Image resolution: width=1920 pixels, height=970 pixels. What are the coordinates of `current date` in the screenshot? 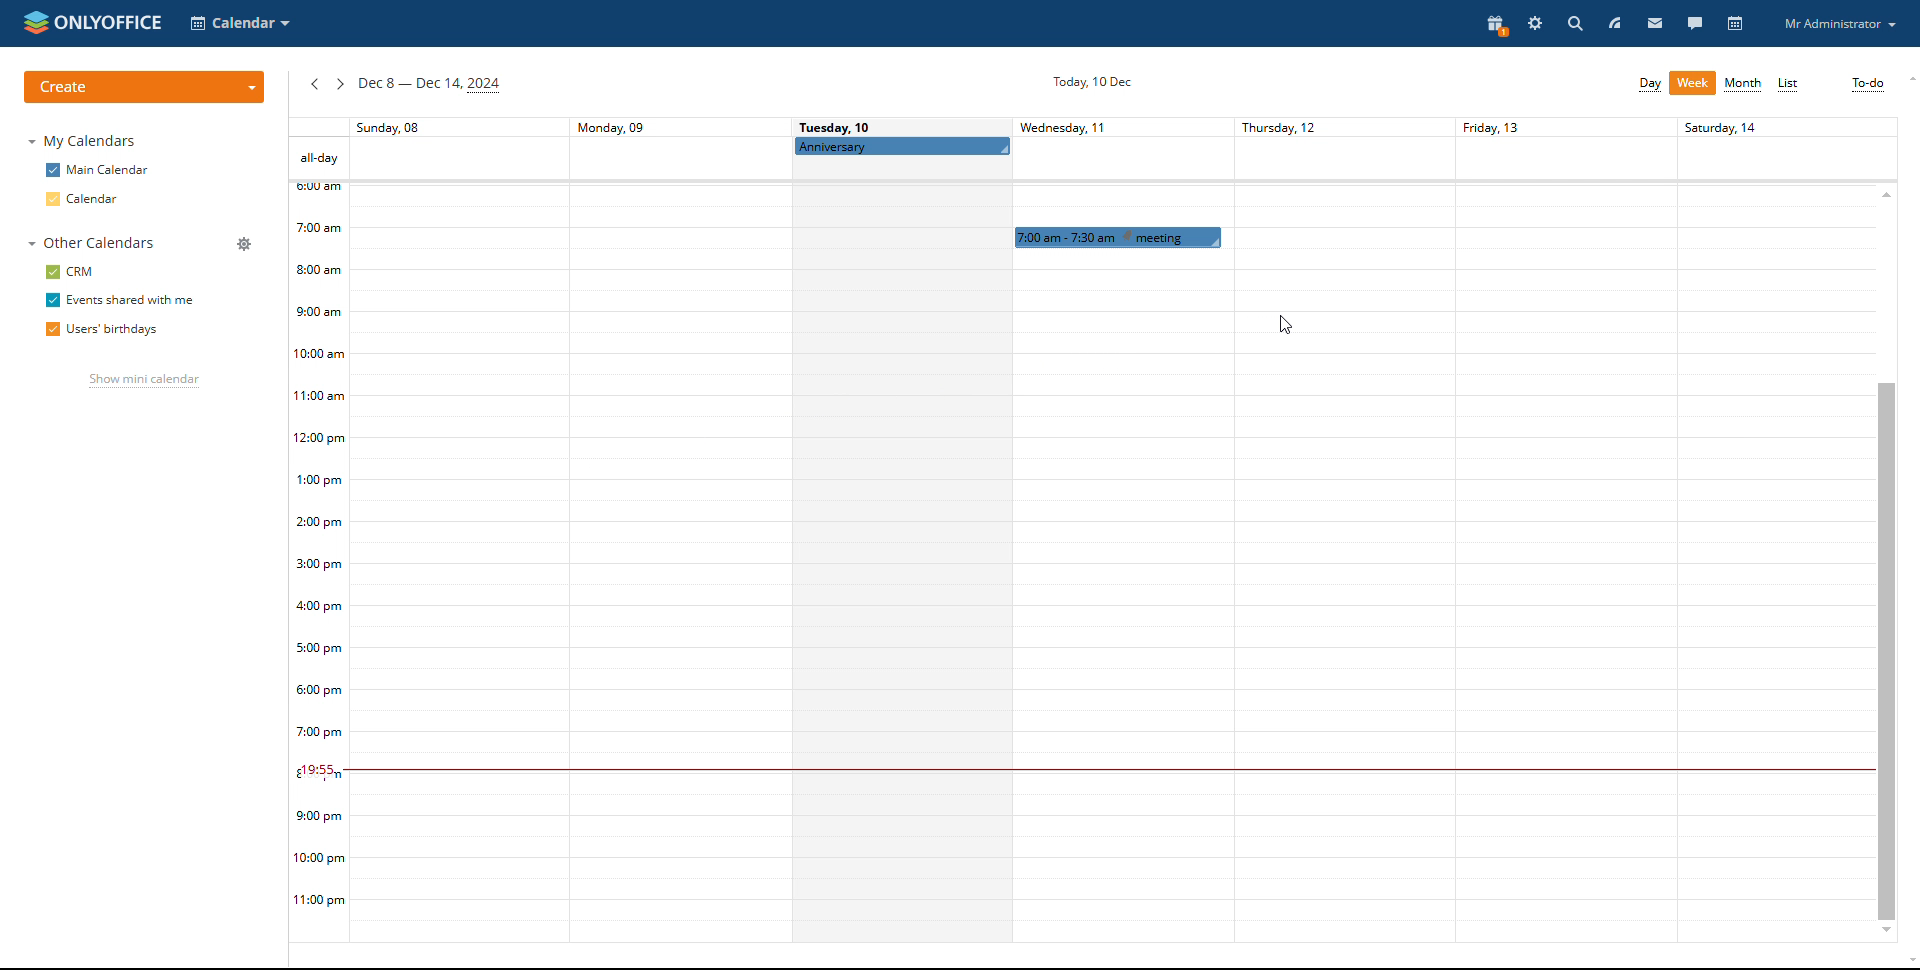 It's located at (1088, 83).